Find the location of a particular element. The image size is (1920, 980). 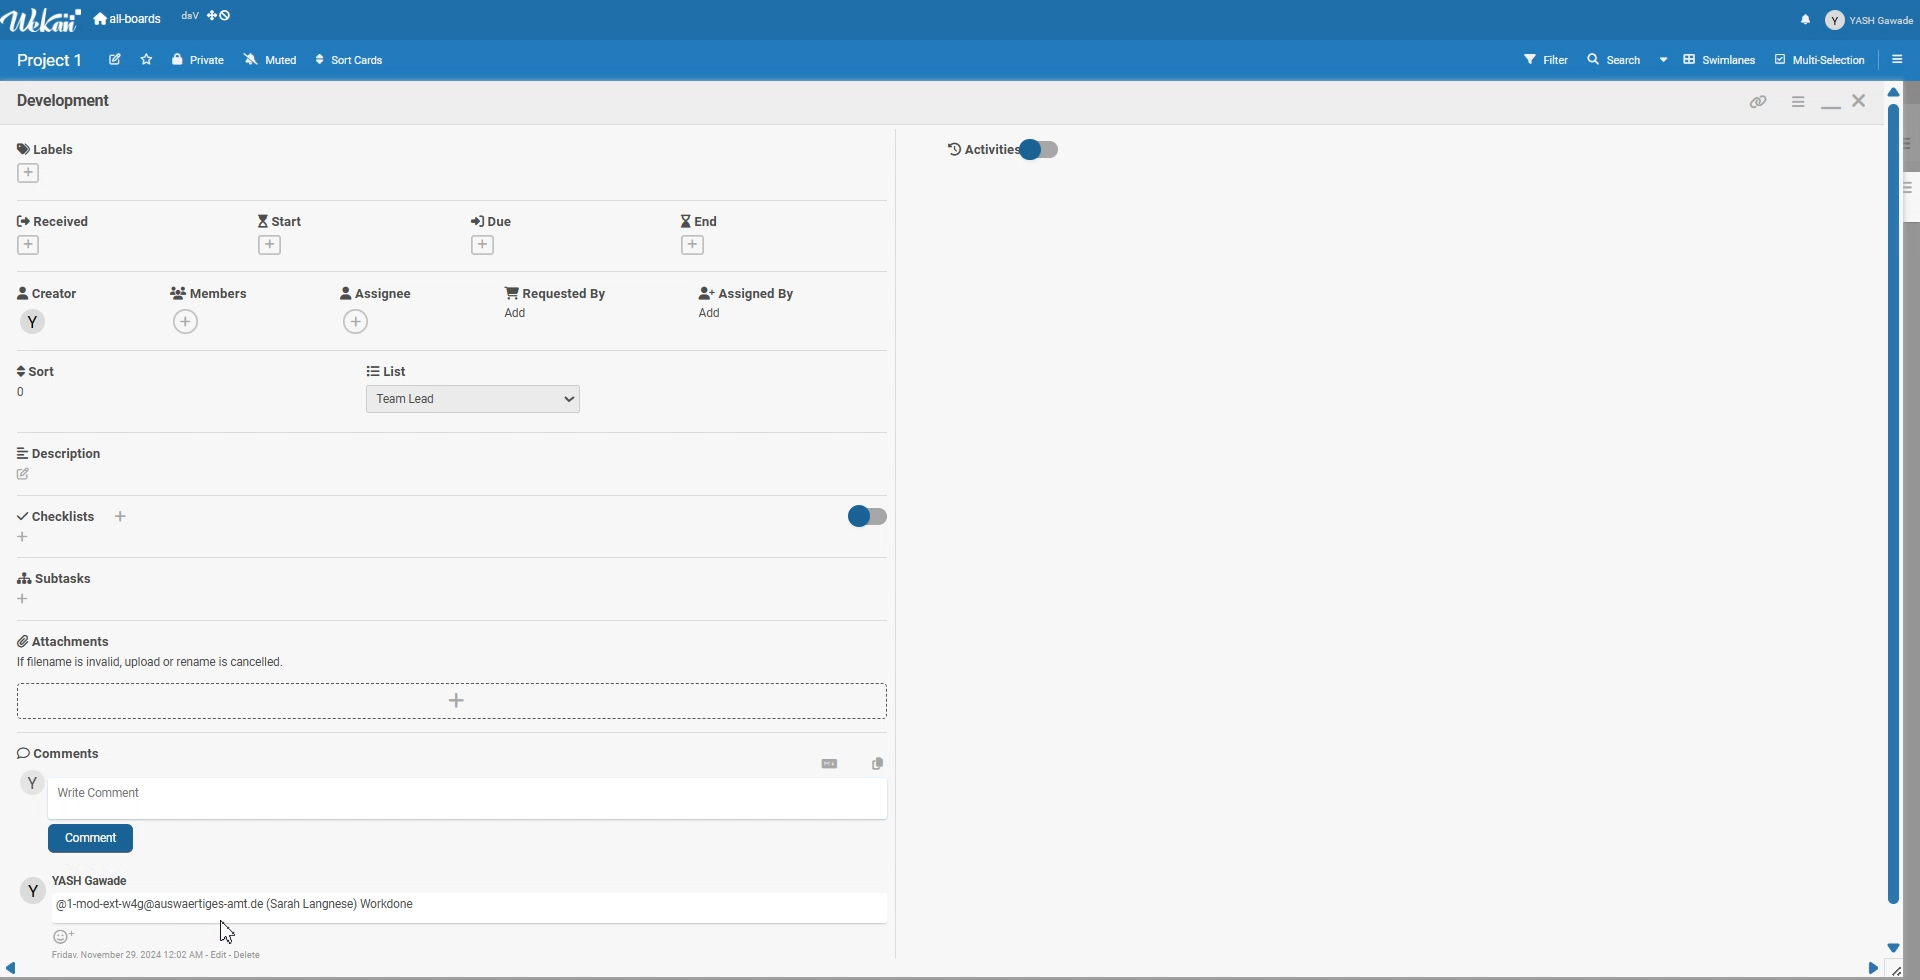

Add Description is located at coordinates (61, 452).